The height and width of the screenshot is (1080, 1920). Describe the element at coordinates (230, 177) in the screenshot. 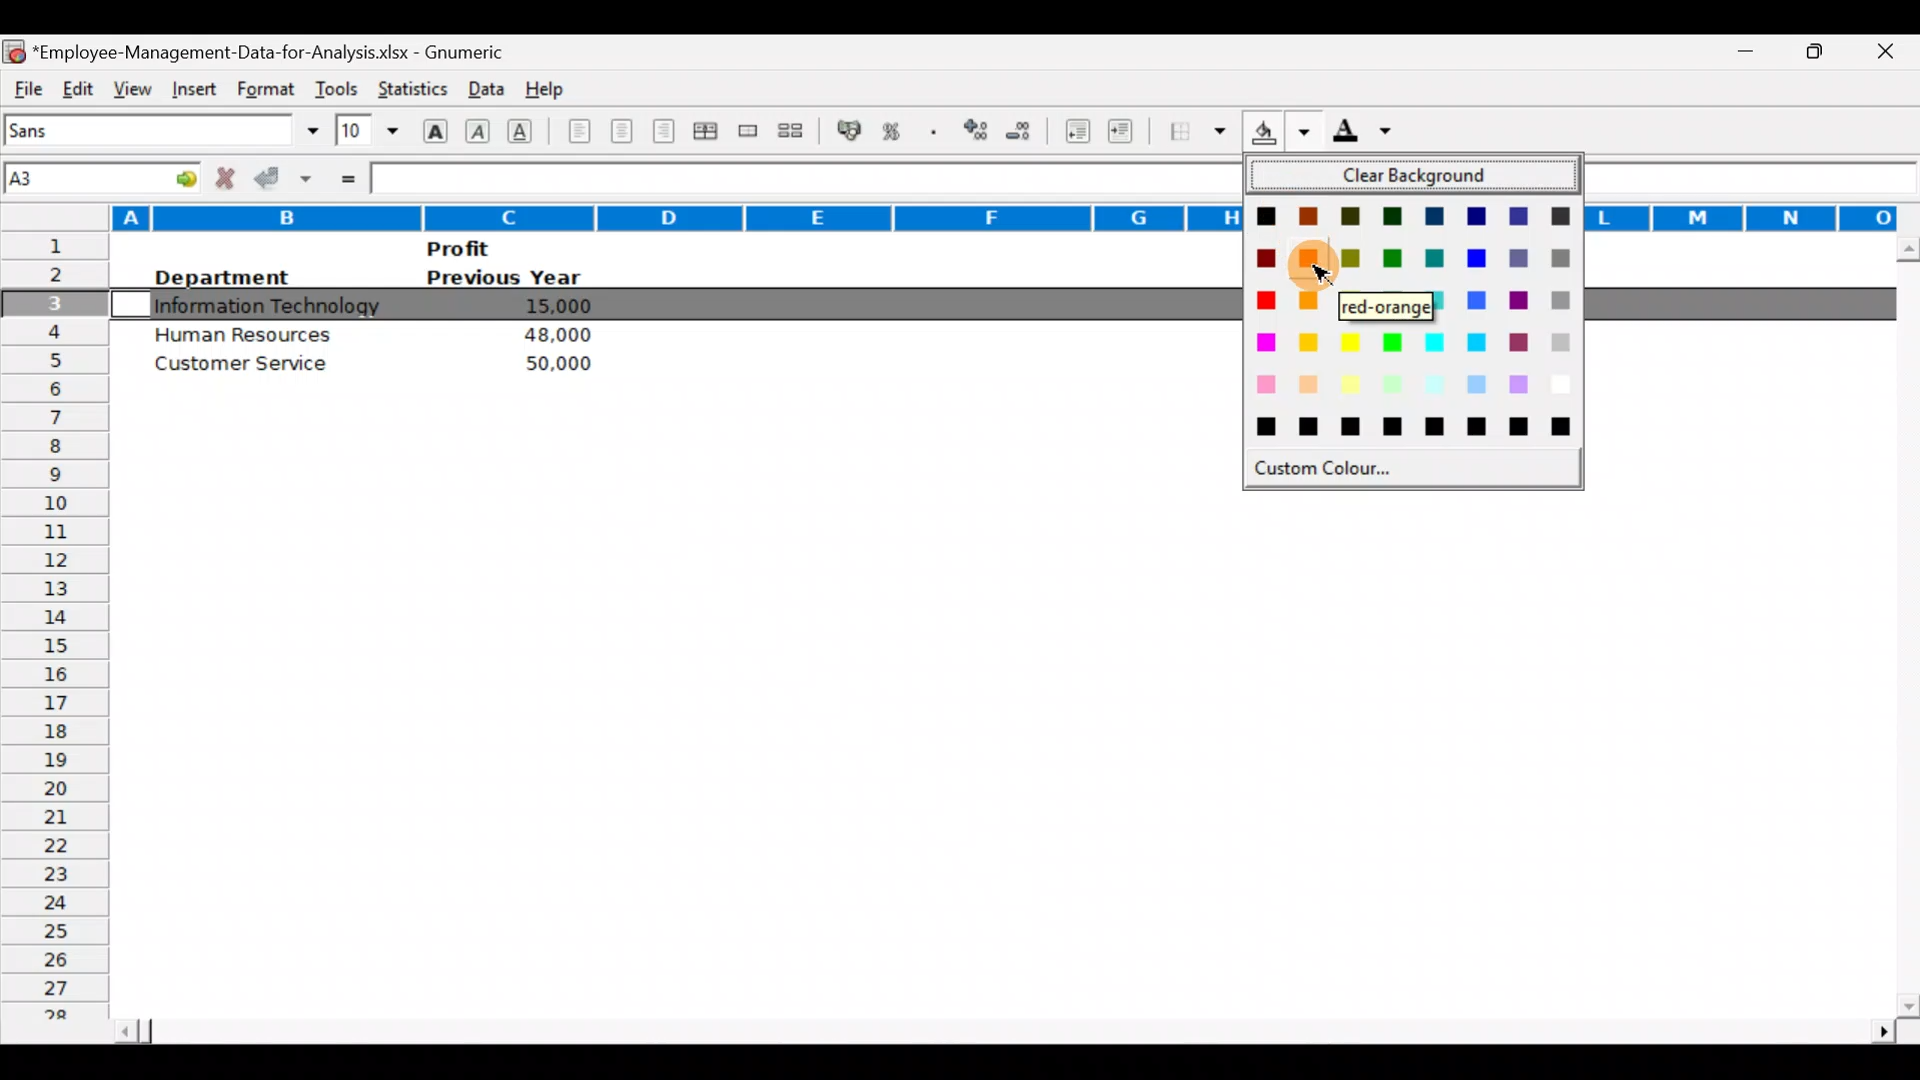

I see `Cancel change` at that location.